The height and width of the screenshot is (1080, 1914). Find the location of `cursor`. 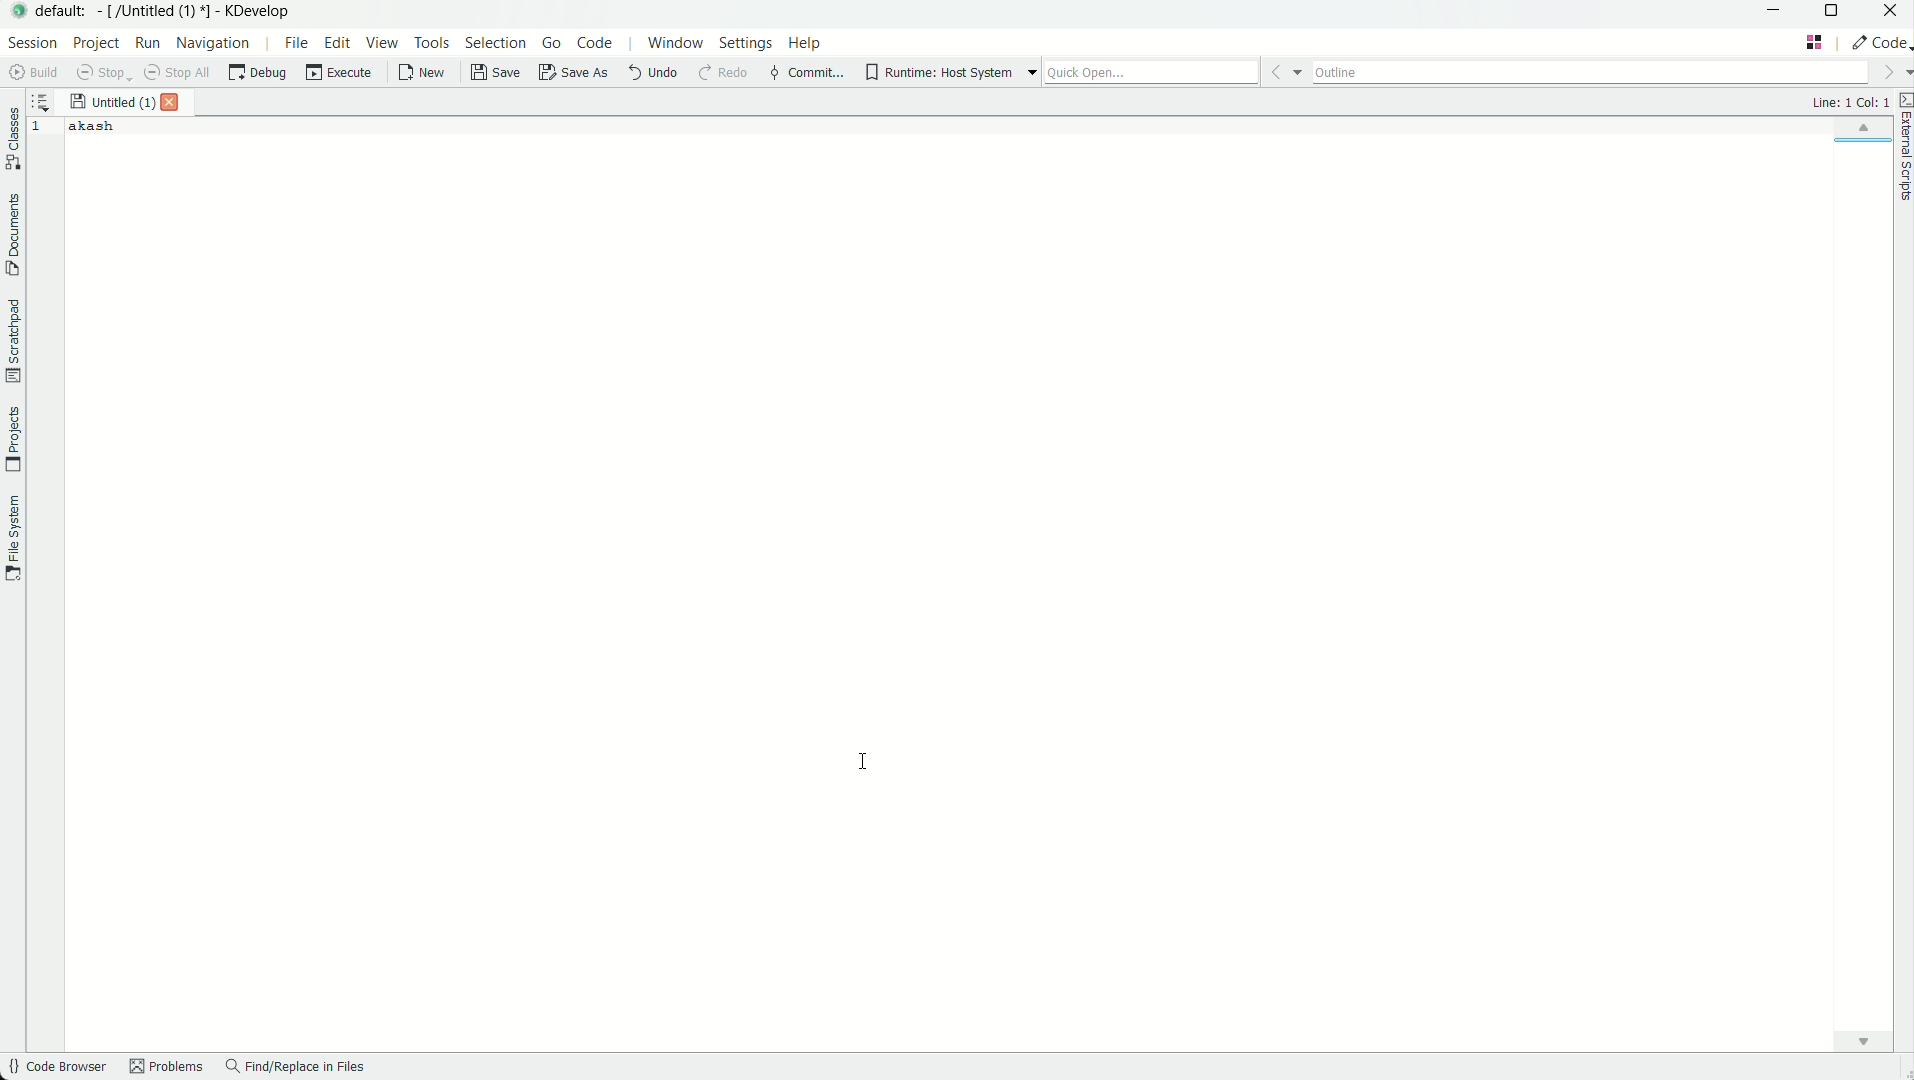

cursor is located at coordinates (867, 762).